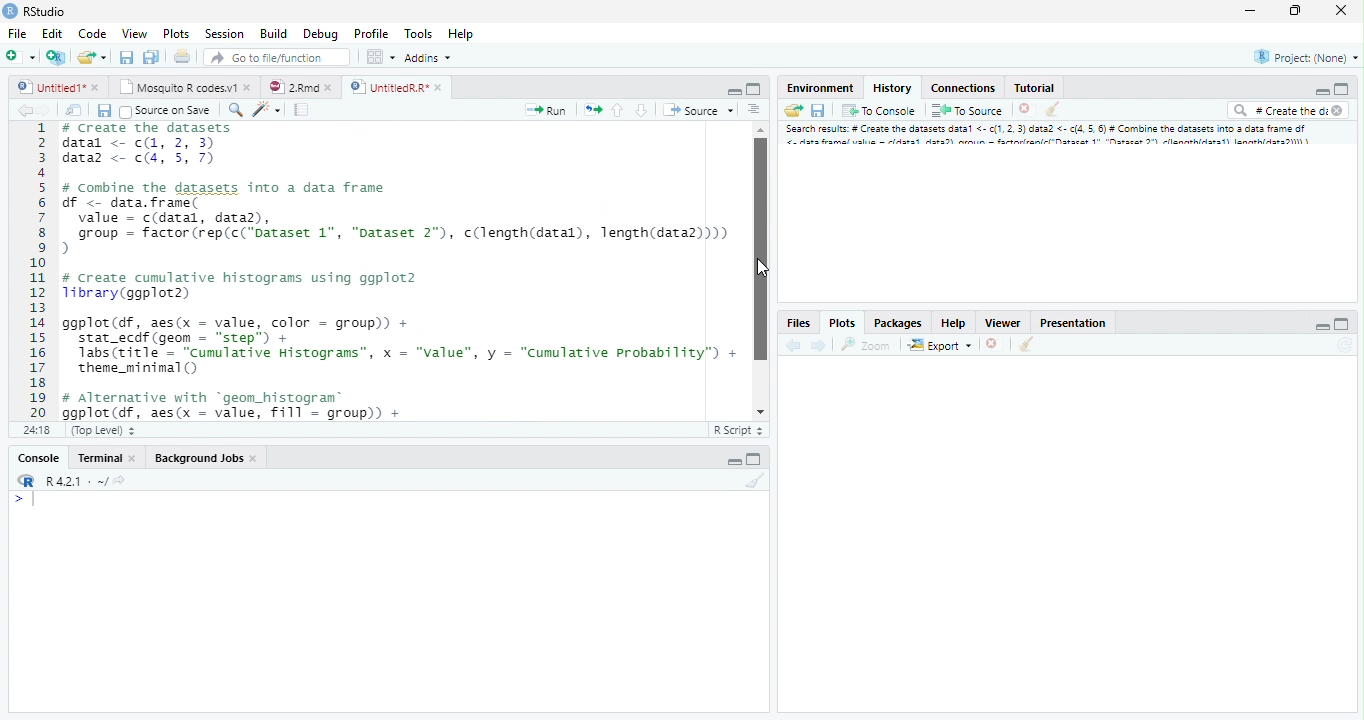 This screenshot has width=1364, height=720. Describe the element at coordinates (822, 109) in the screenshot. I see `Save` at that location.